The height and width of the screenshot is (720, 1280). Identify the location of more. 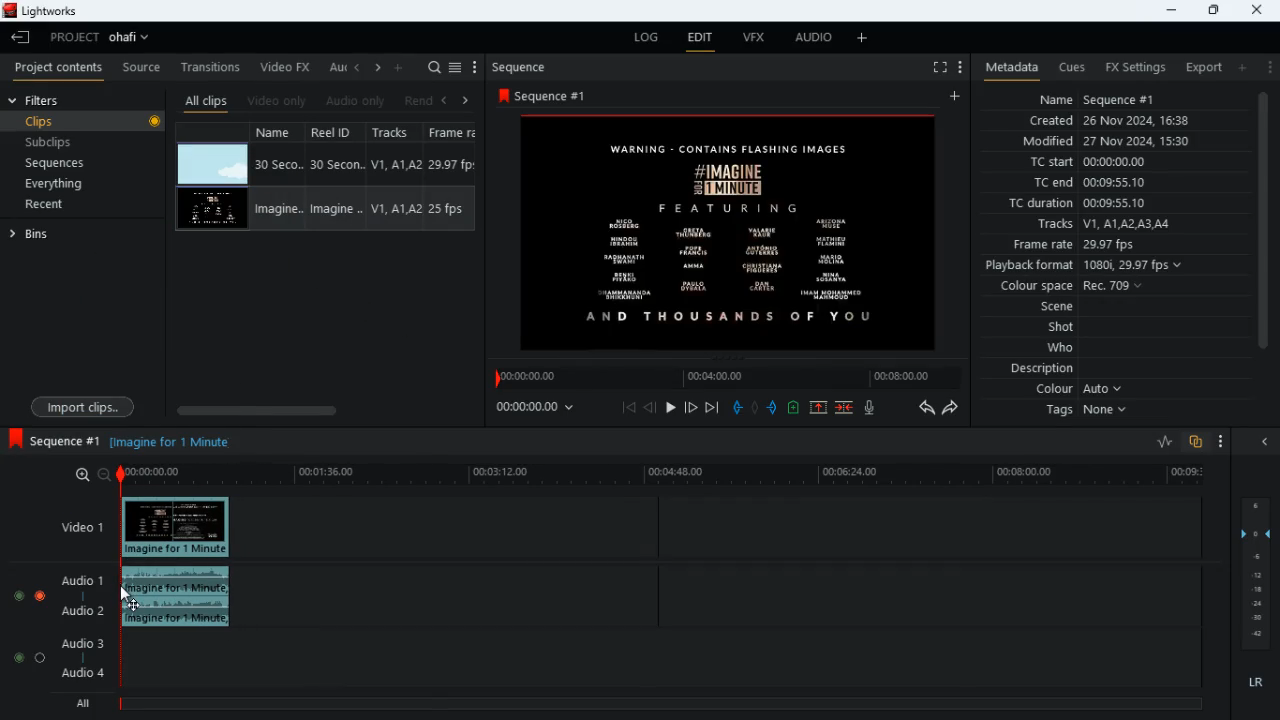
(1268, 66).